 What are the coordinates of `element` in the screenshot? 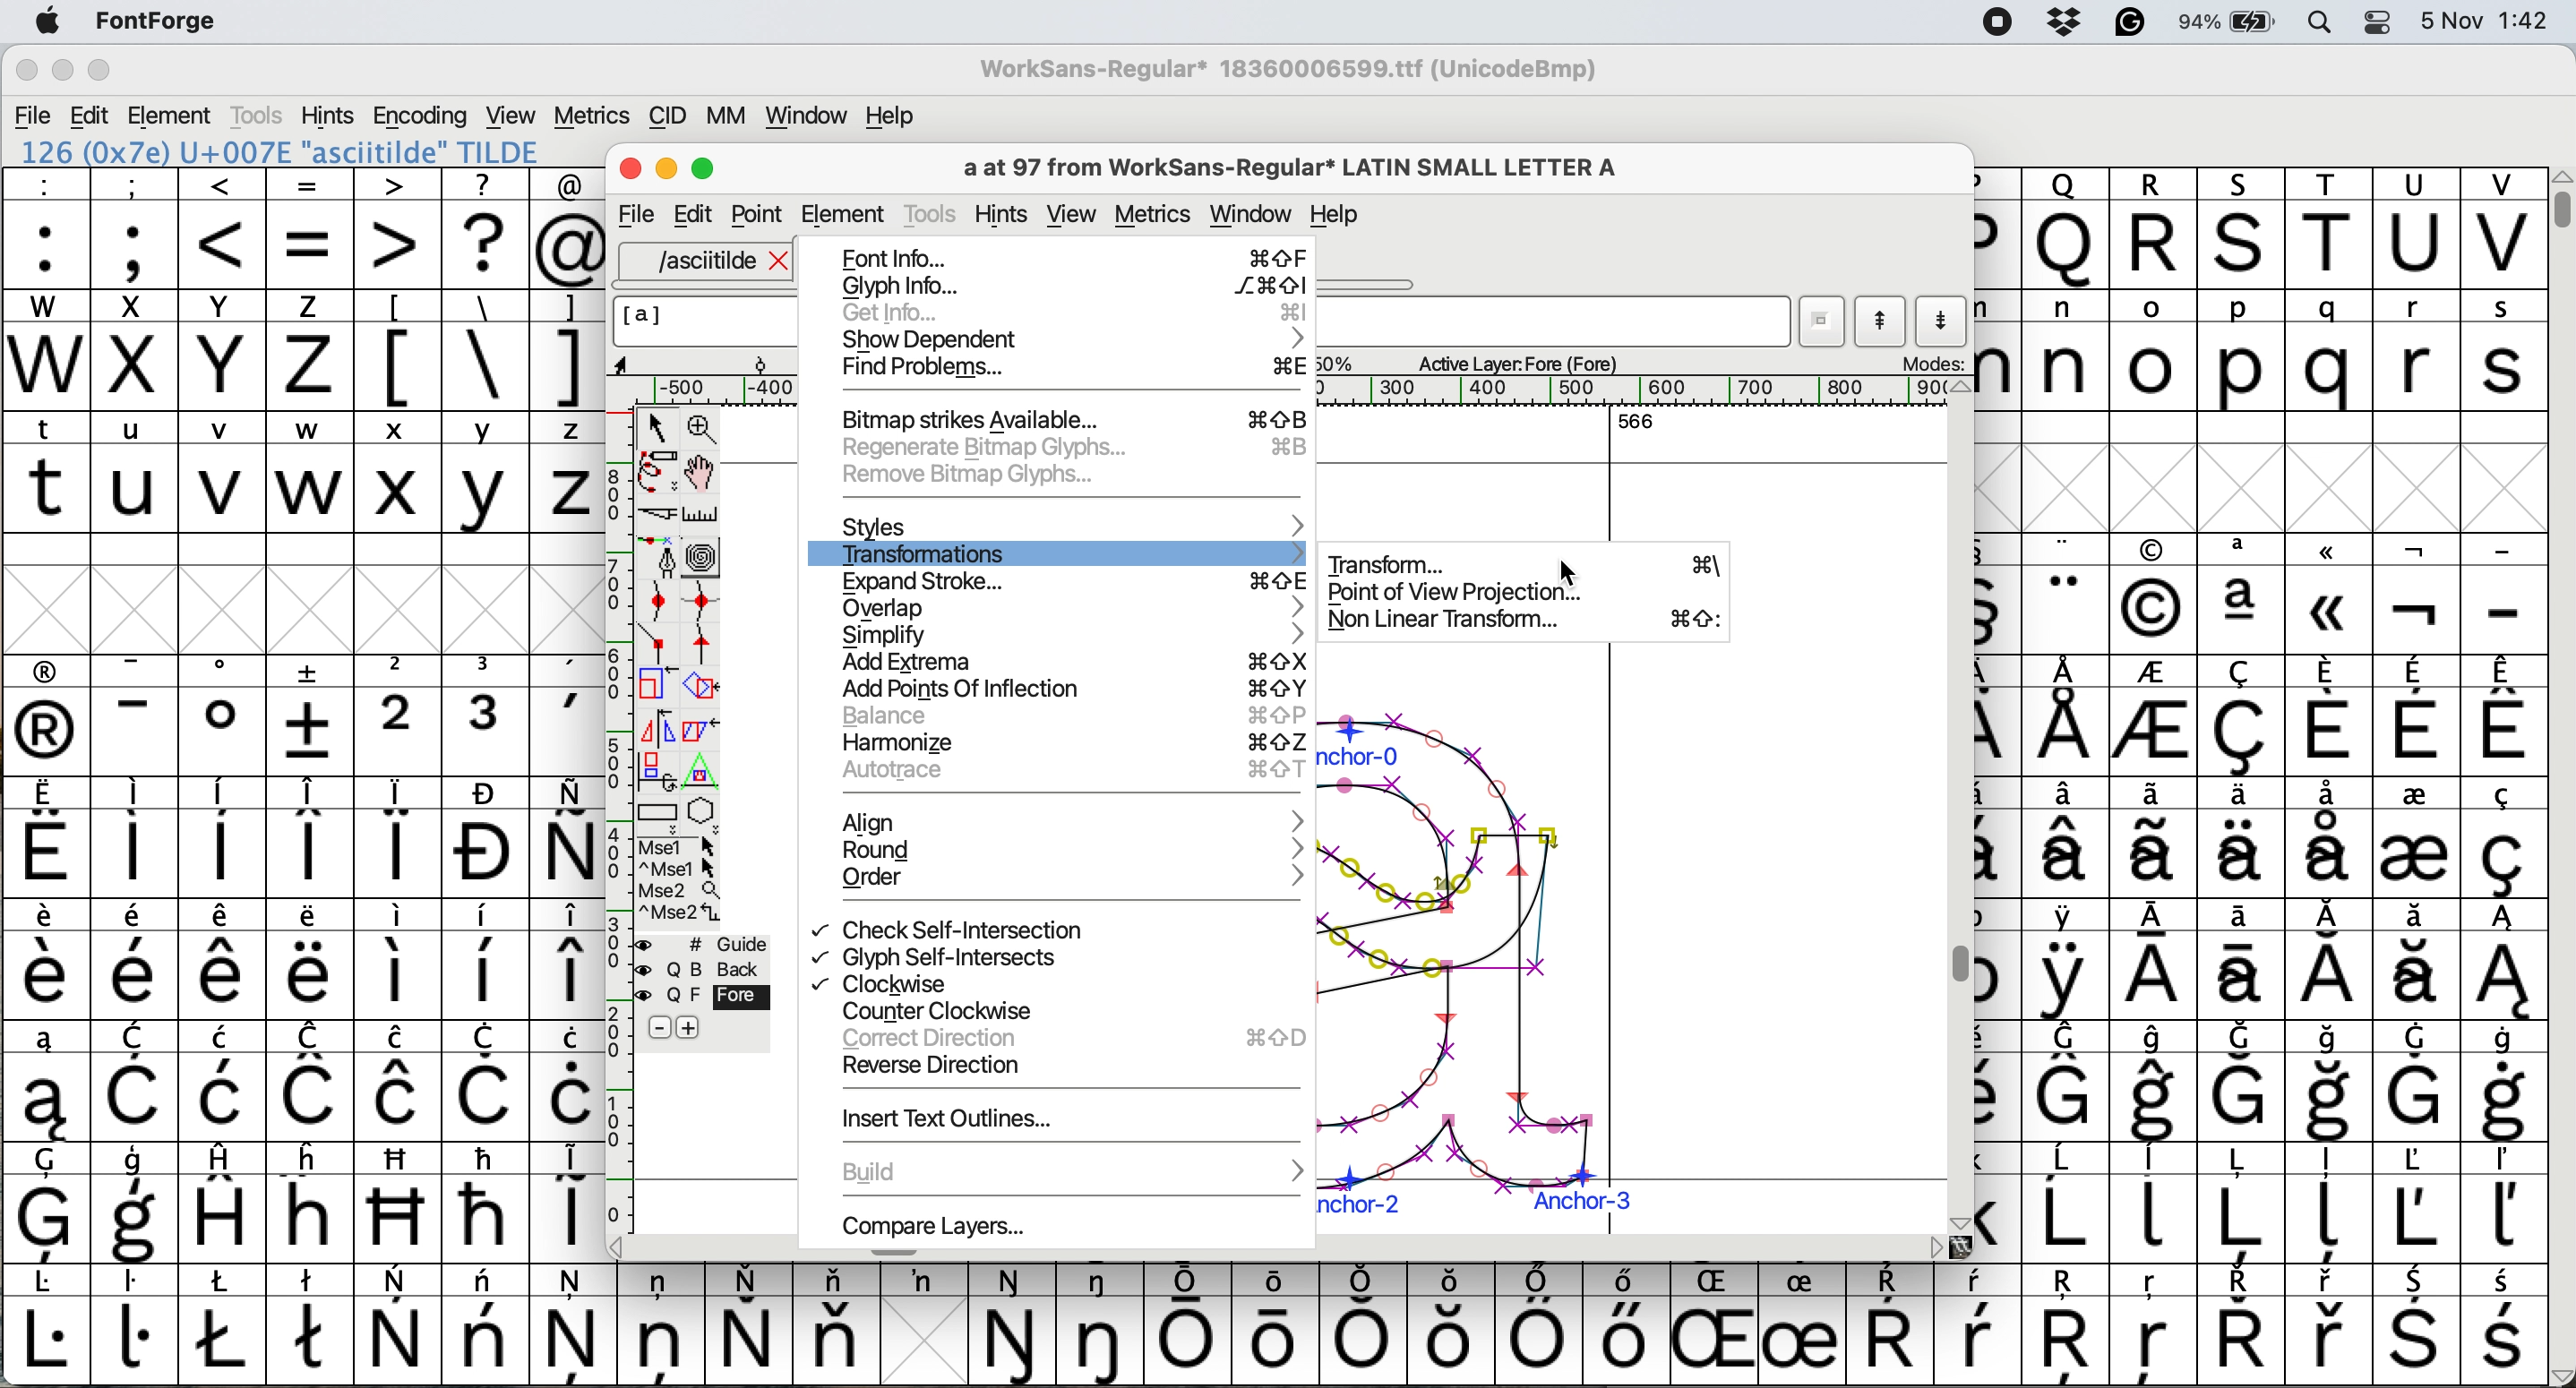 It's located at (173, 115).